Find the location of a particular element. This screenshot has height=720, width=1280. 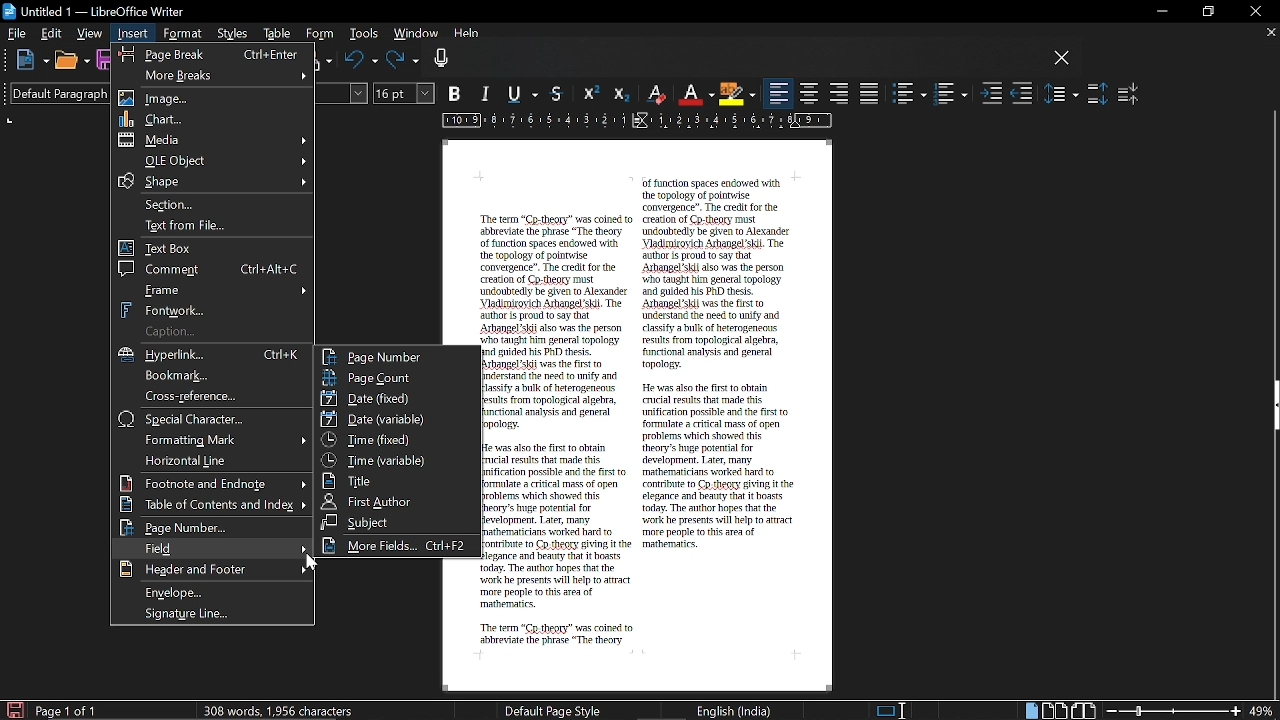

More breaks is located at coordinates (212, 74).